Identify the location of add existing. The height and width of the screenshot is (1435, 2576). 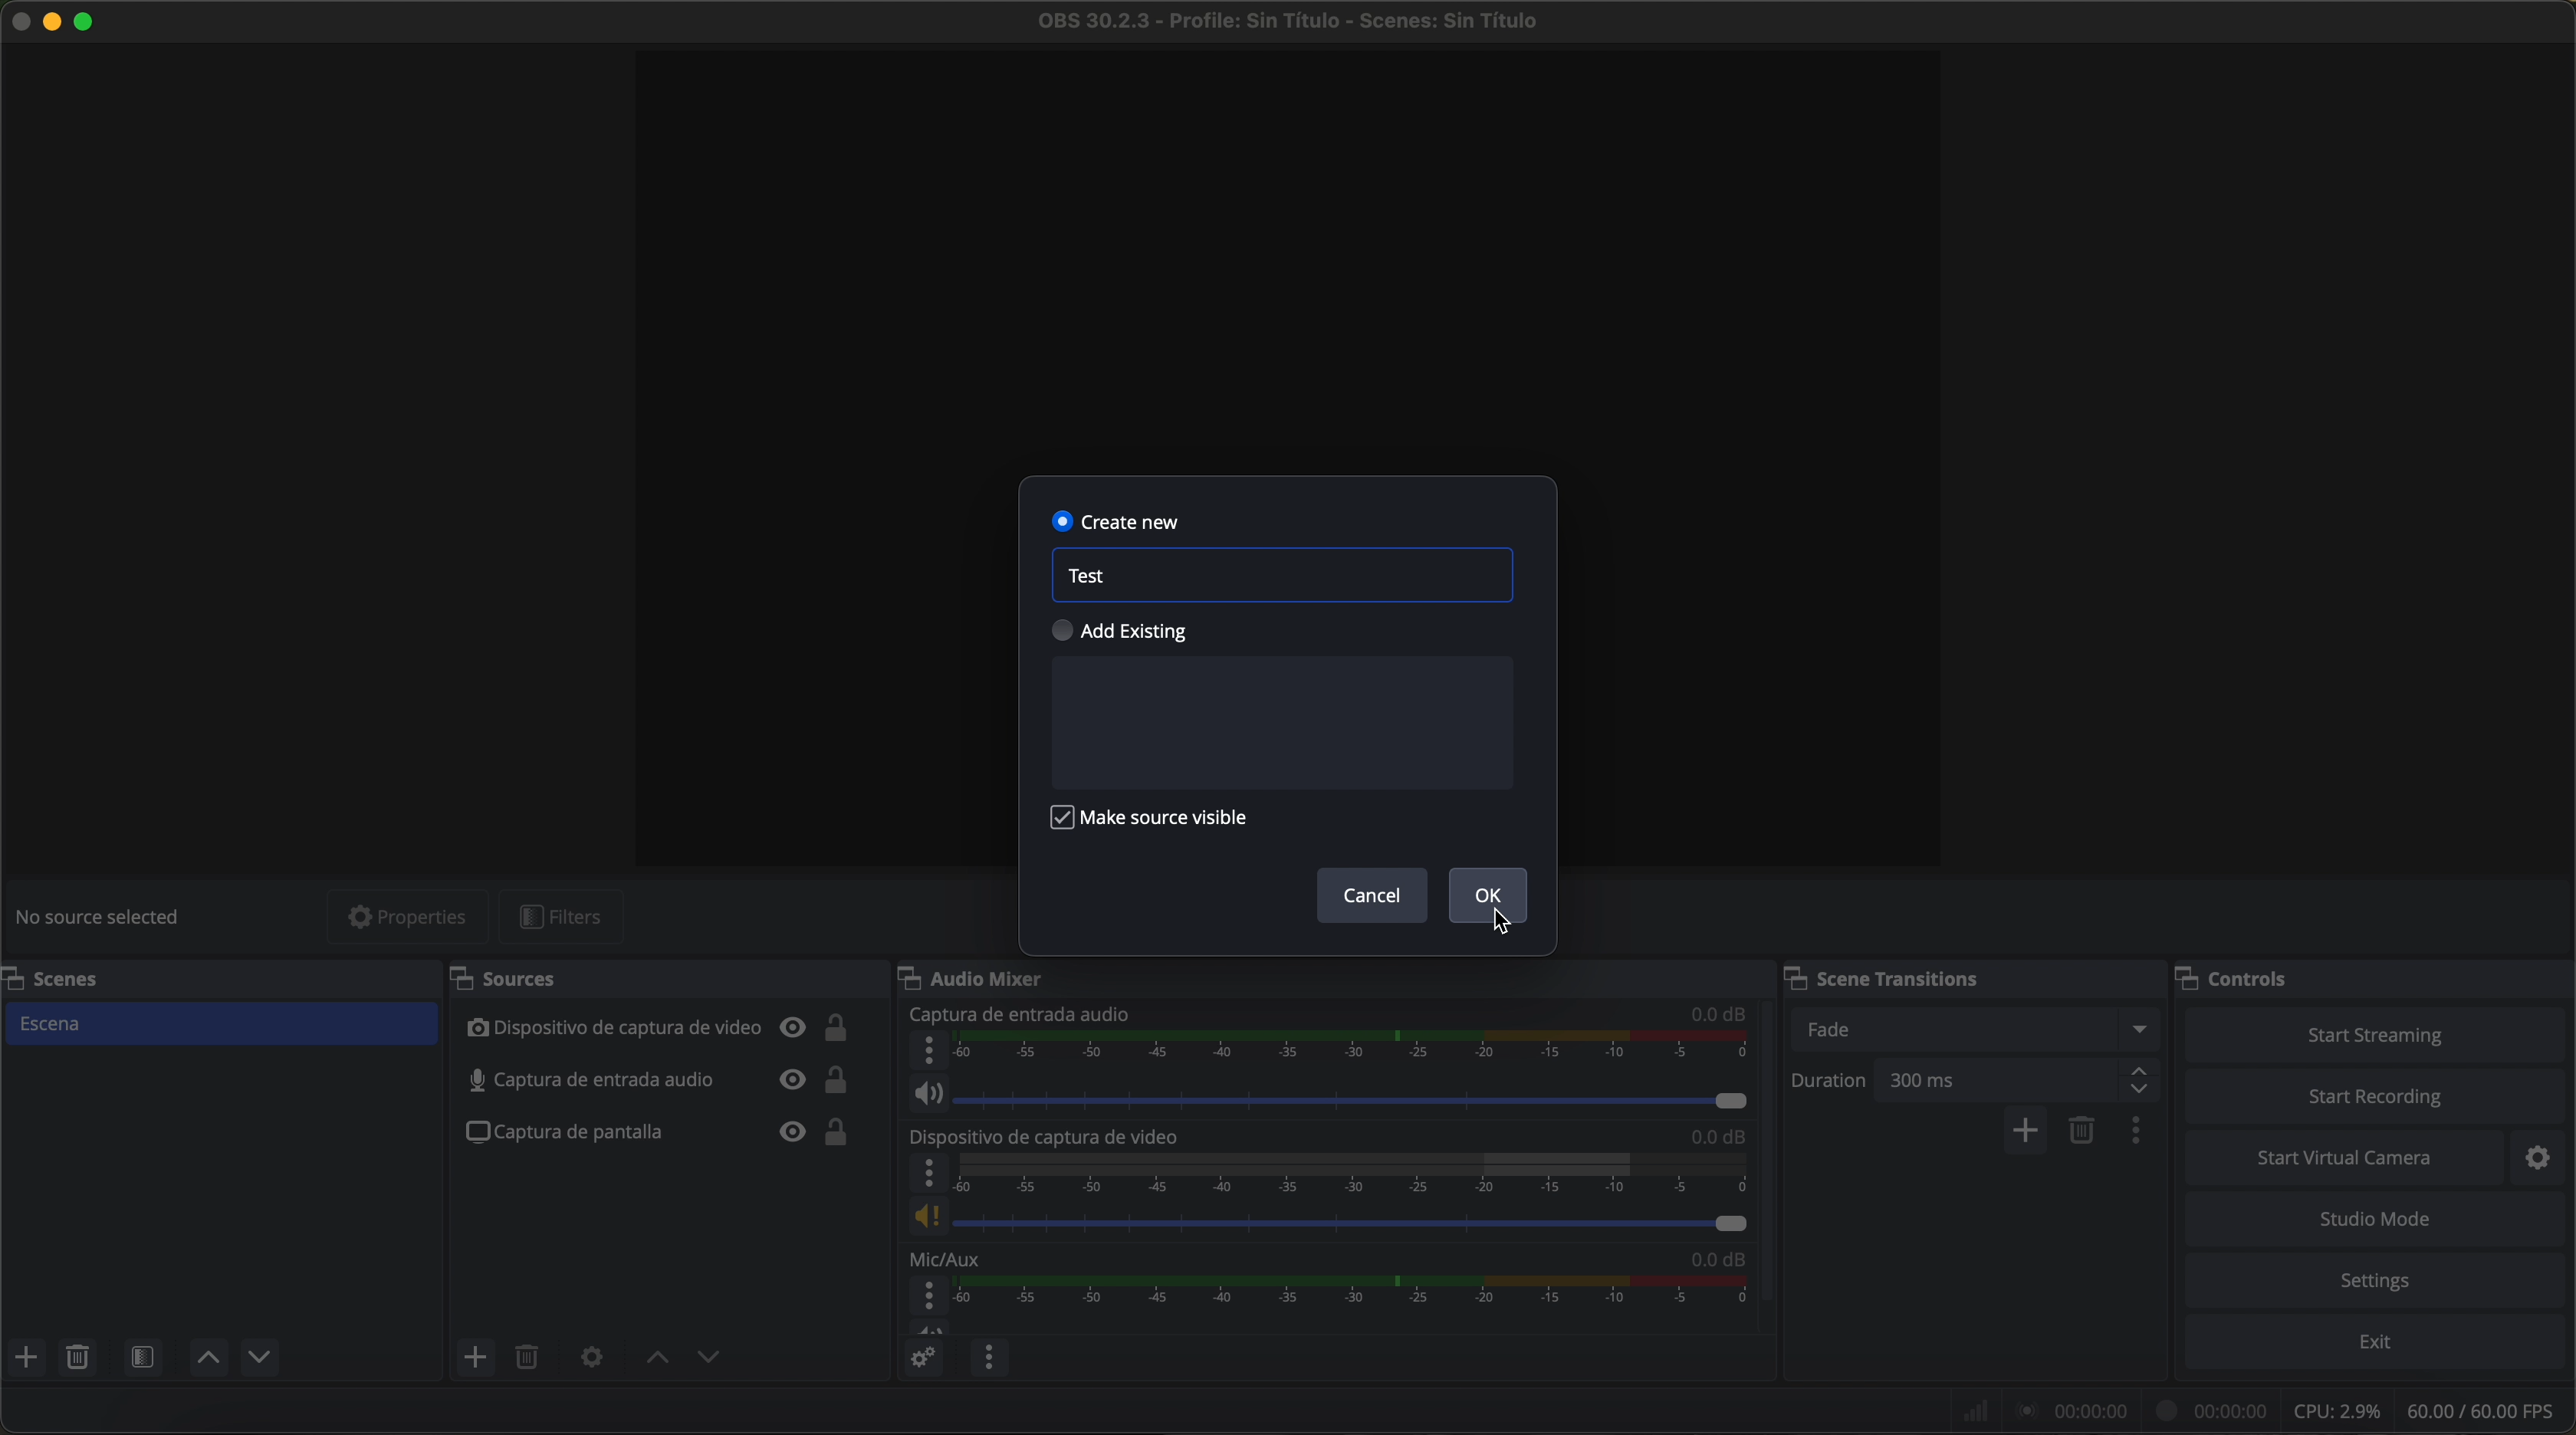
(1123, 631).